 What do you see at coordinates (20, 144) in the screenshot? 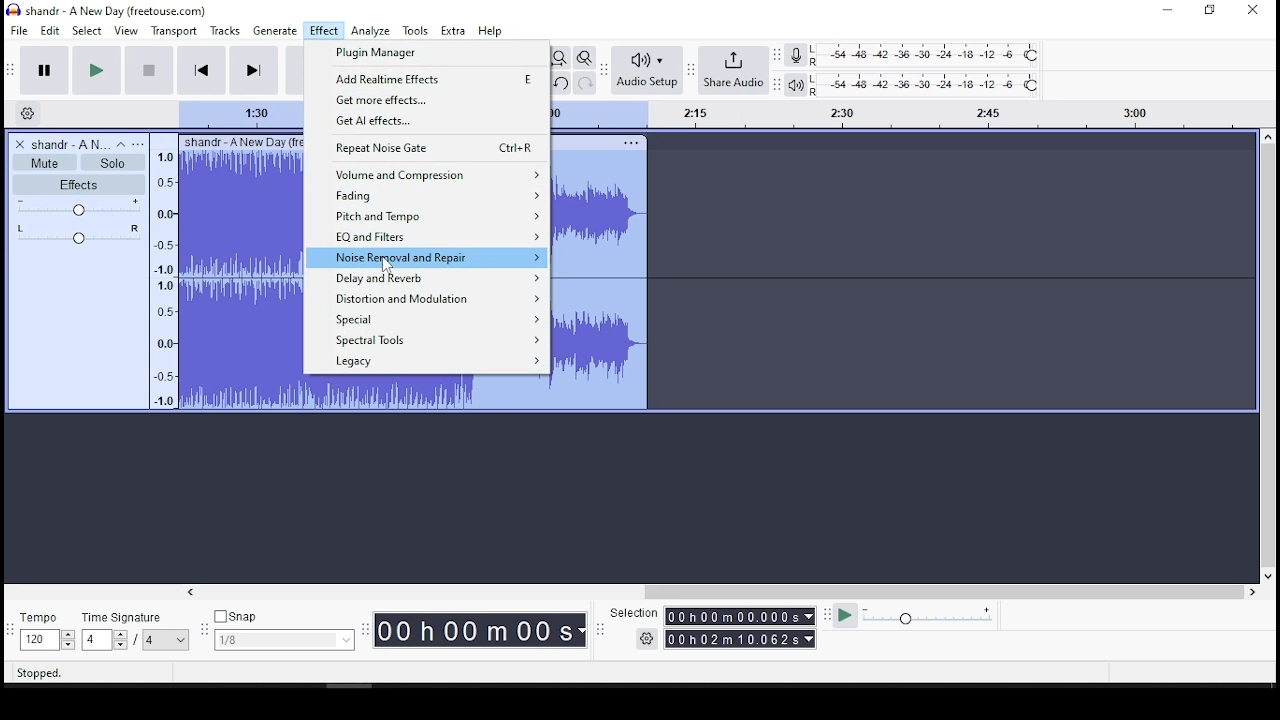
I see `delete track` at bounding box center [20, 144].